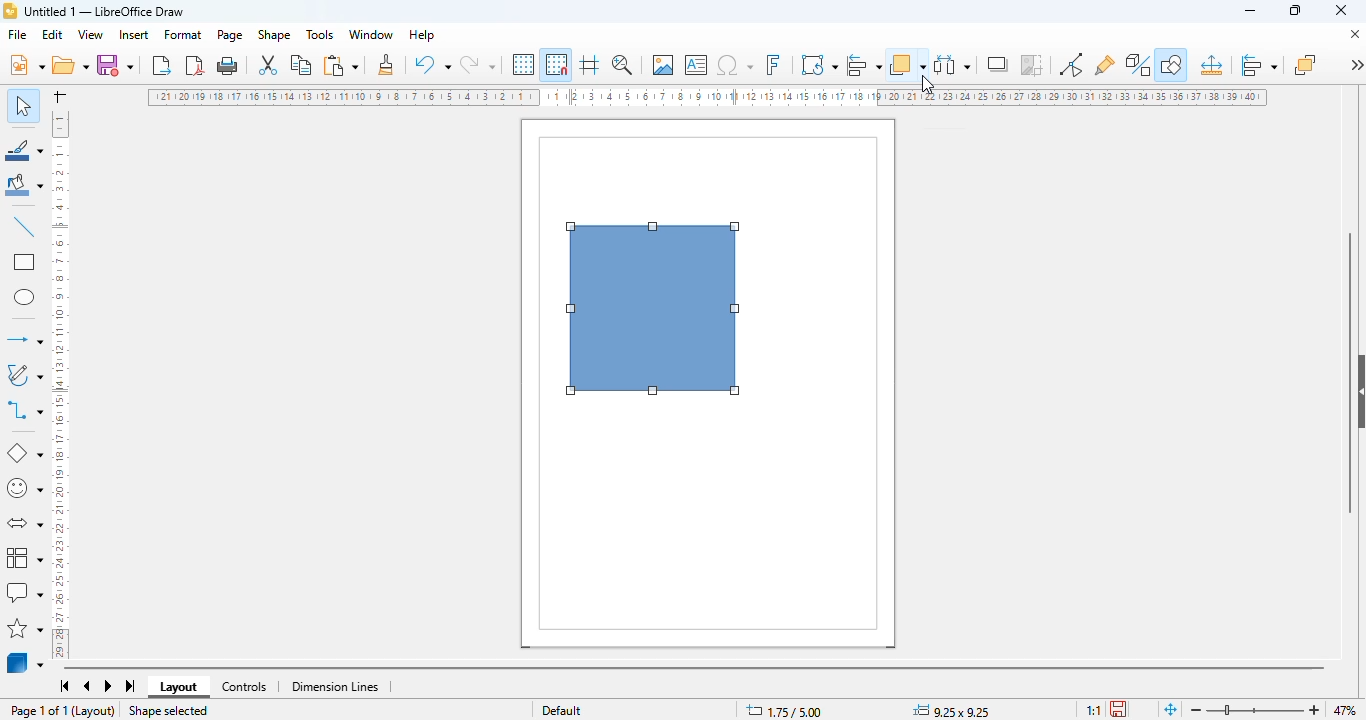  What do you see at coordinates (1196, 711) in the screenshot?
I see `zoom out` at bounding box center [1196, 711].